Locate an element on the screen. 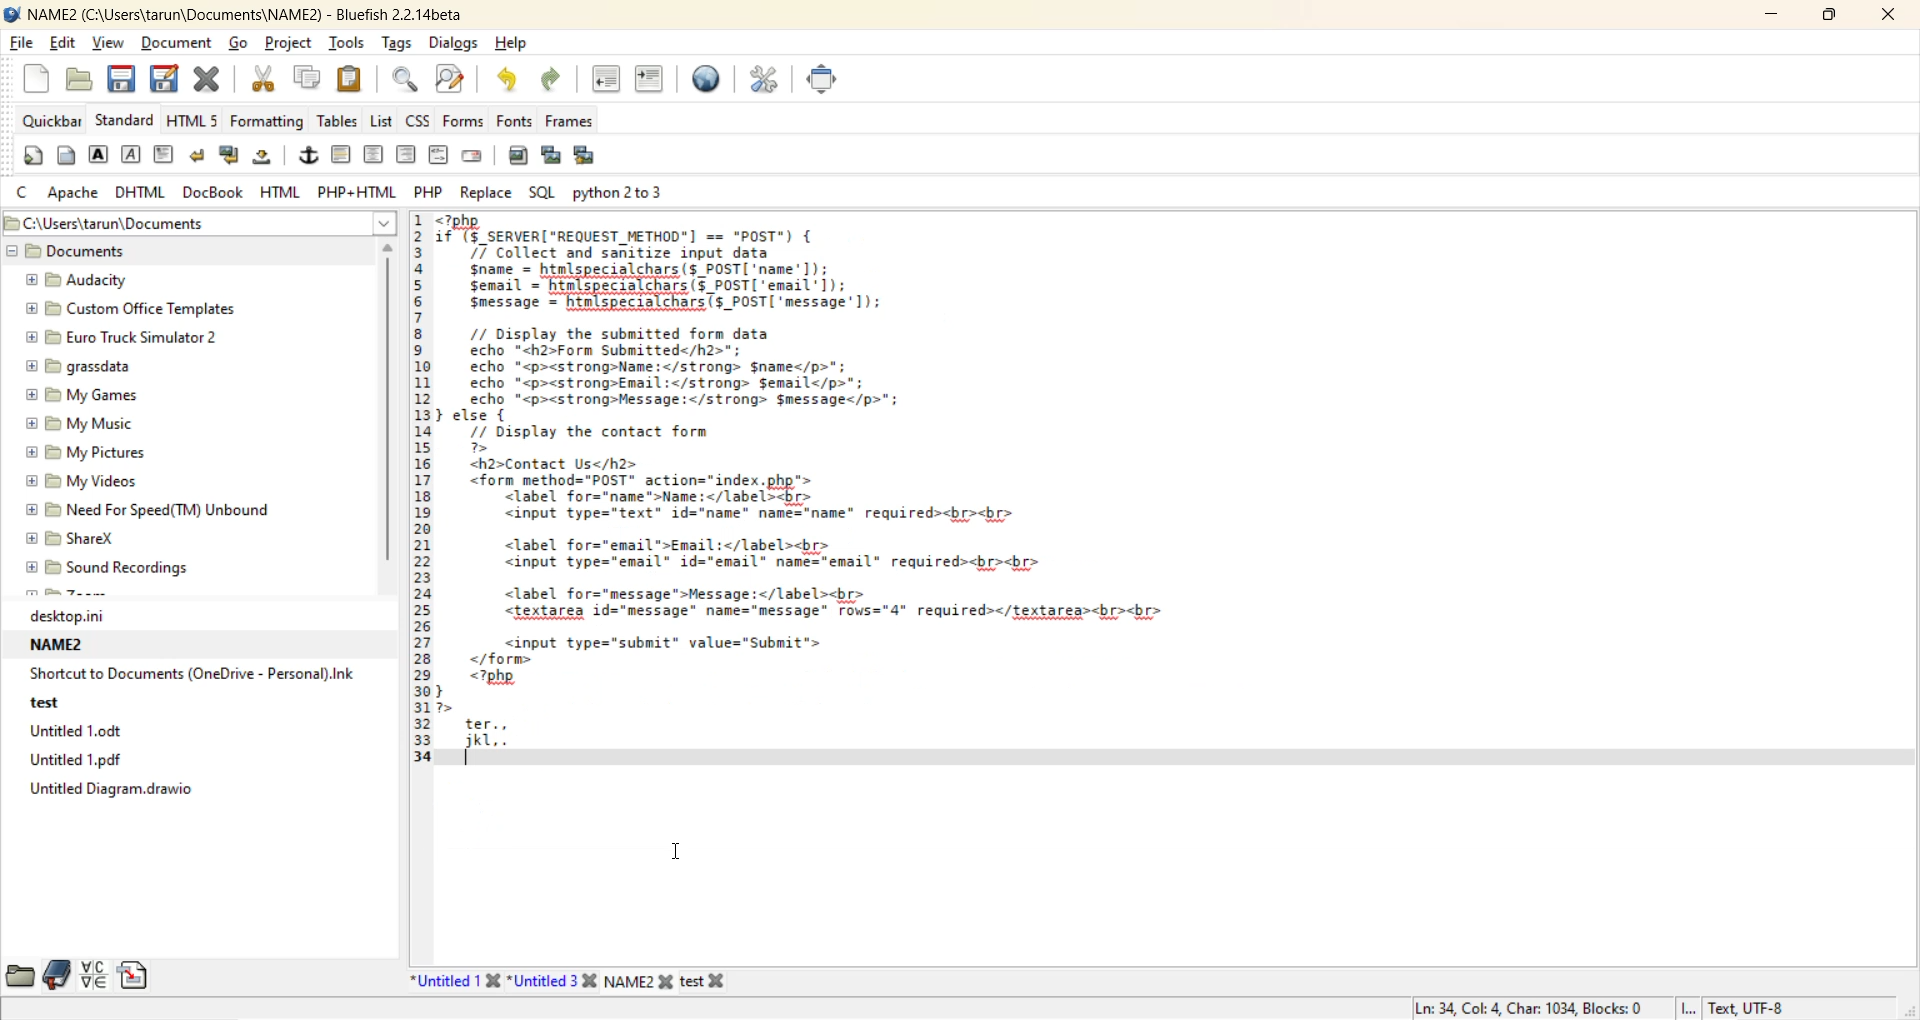  copy is located at coordinates (310, 78).